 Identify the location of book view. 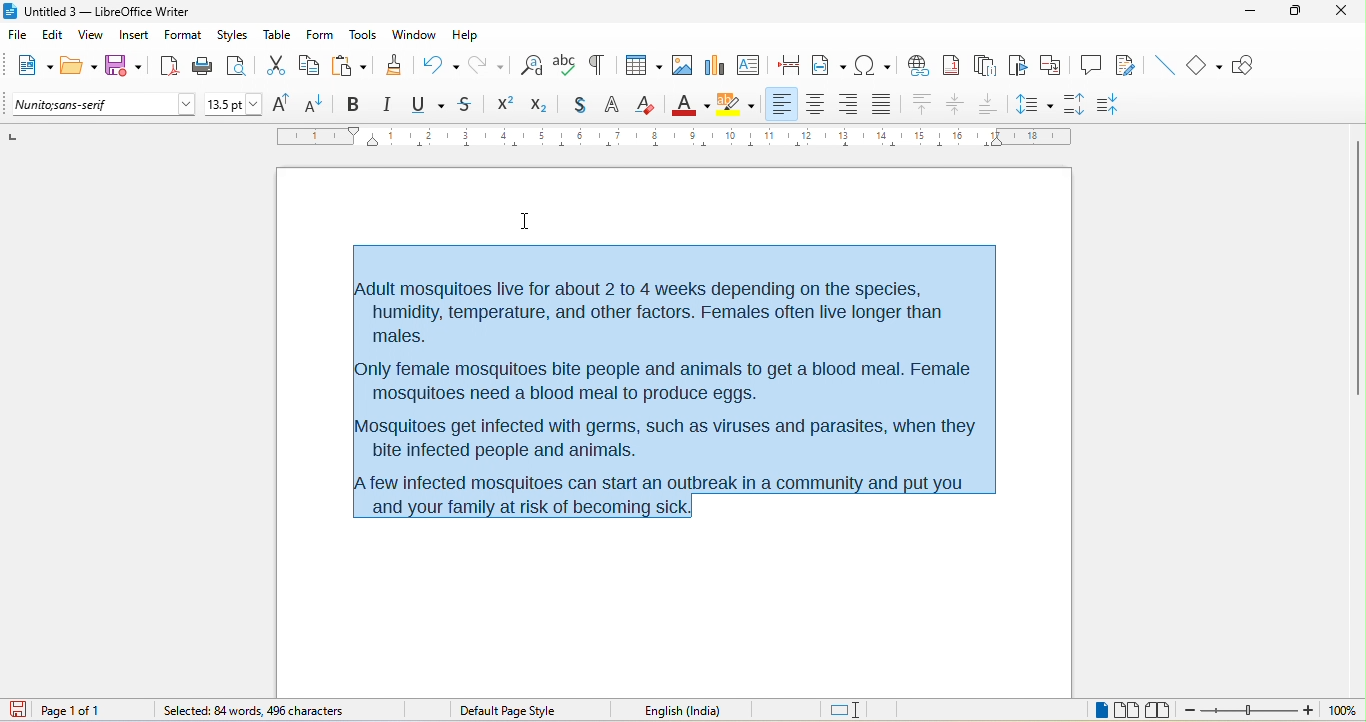
(1162, 710).